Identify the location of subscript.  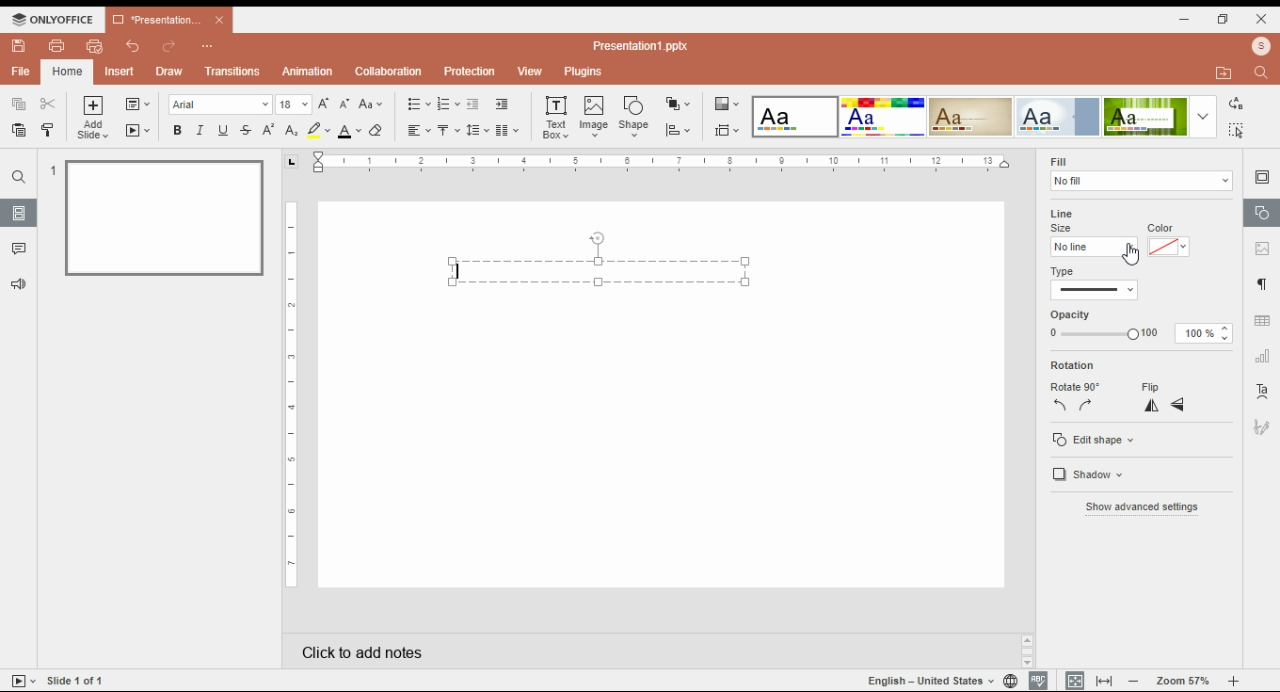
(291, 131).